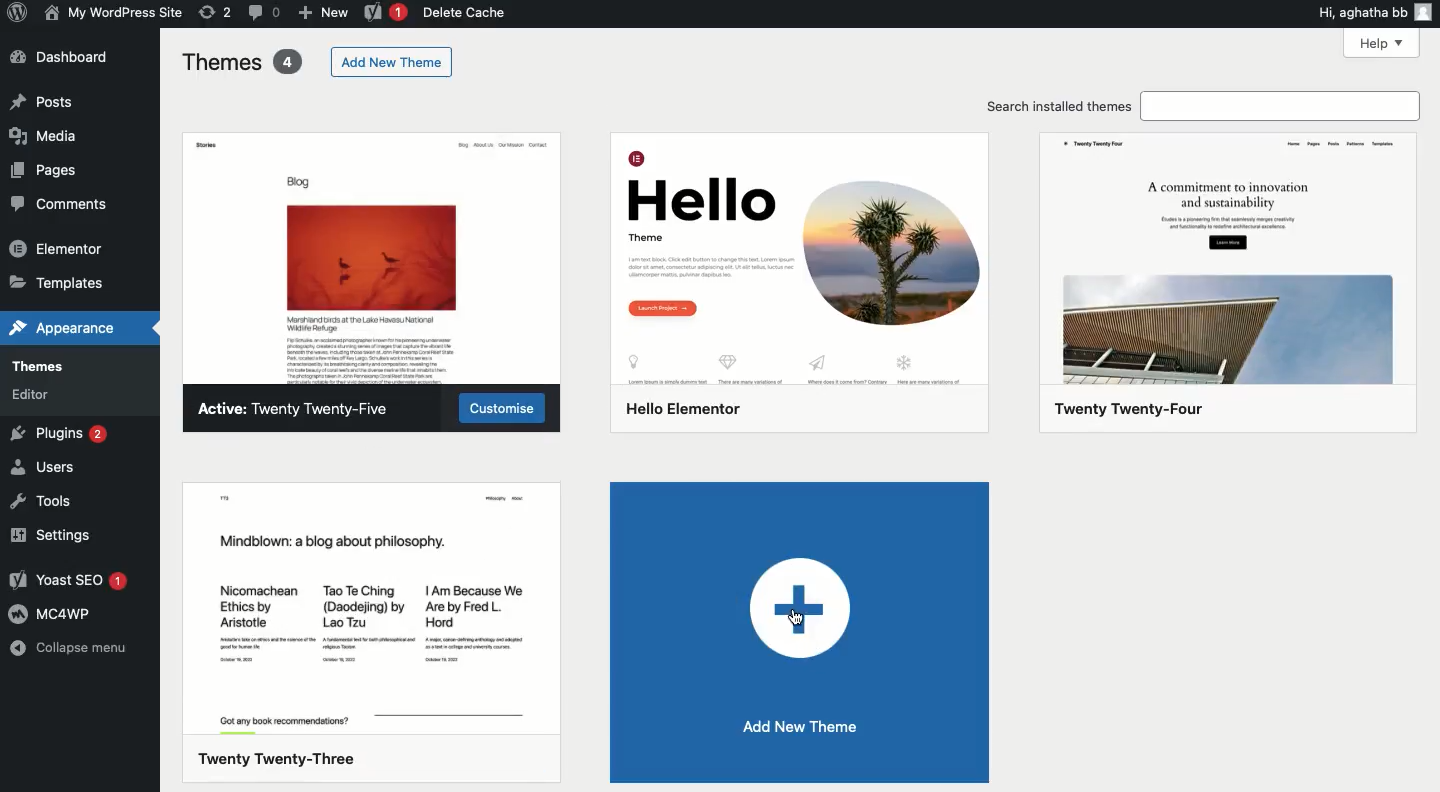 The height and width of the screenshot is (792, 1440). Describe the element at coordinates (60, 279) in the screenshot. I see `Templates` at that location.